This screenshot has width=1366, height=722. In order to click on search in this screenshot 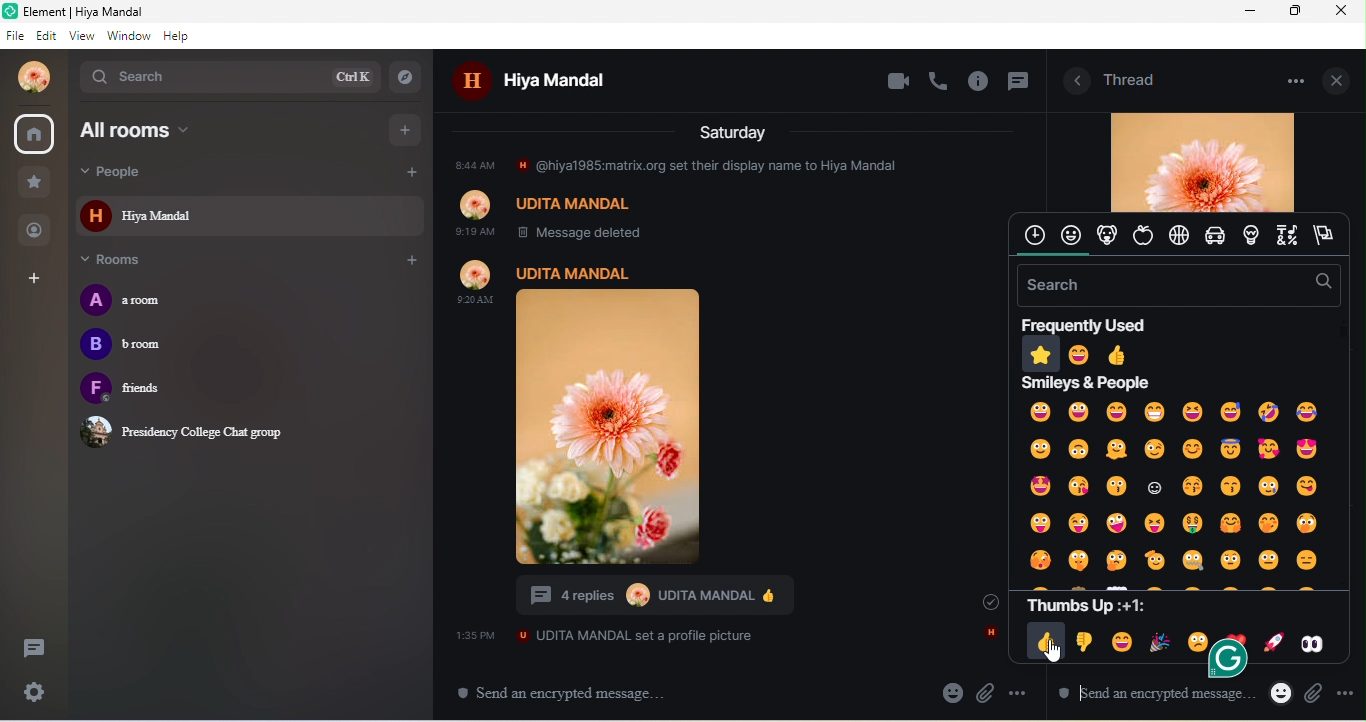, I will do `click(228, 76)`.